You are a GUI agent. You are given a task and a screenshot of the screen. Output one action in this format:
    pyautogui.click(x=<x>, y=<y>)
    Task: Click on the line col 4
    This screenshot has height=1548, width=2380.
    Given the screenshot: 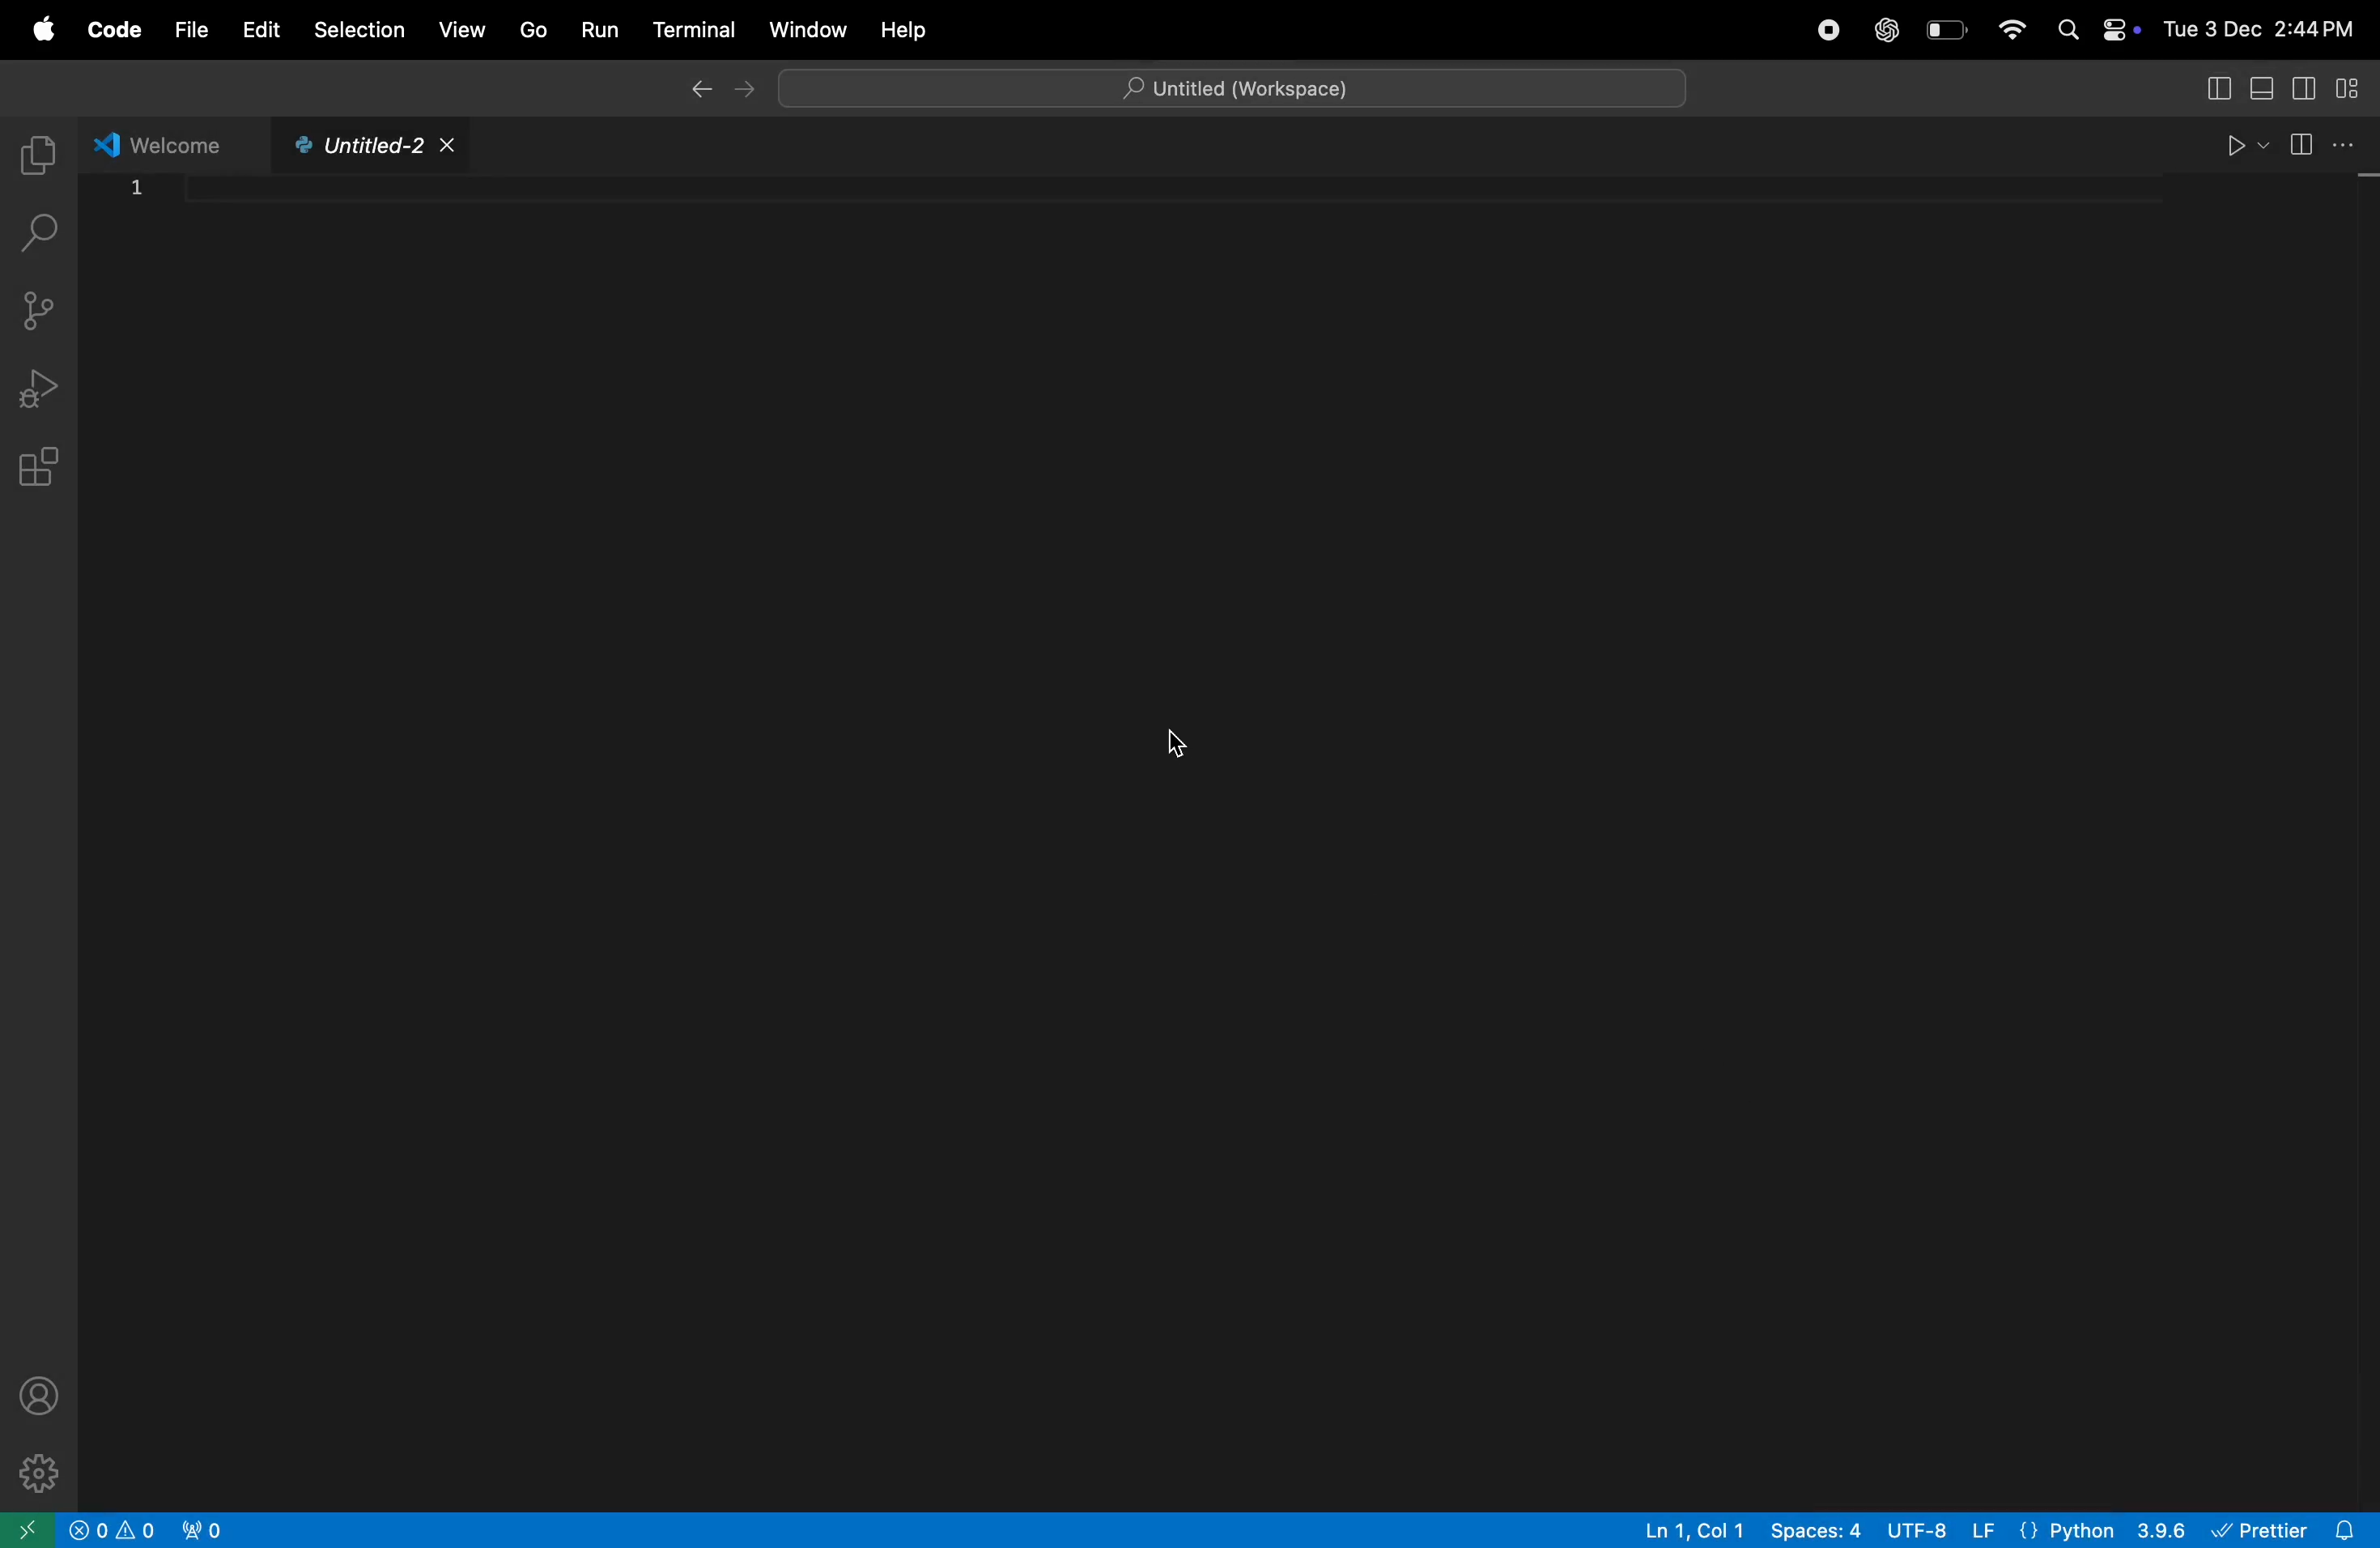 What is the action you would take?
    pyautogui.click(x=1699, y=1530)
    